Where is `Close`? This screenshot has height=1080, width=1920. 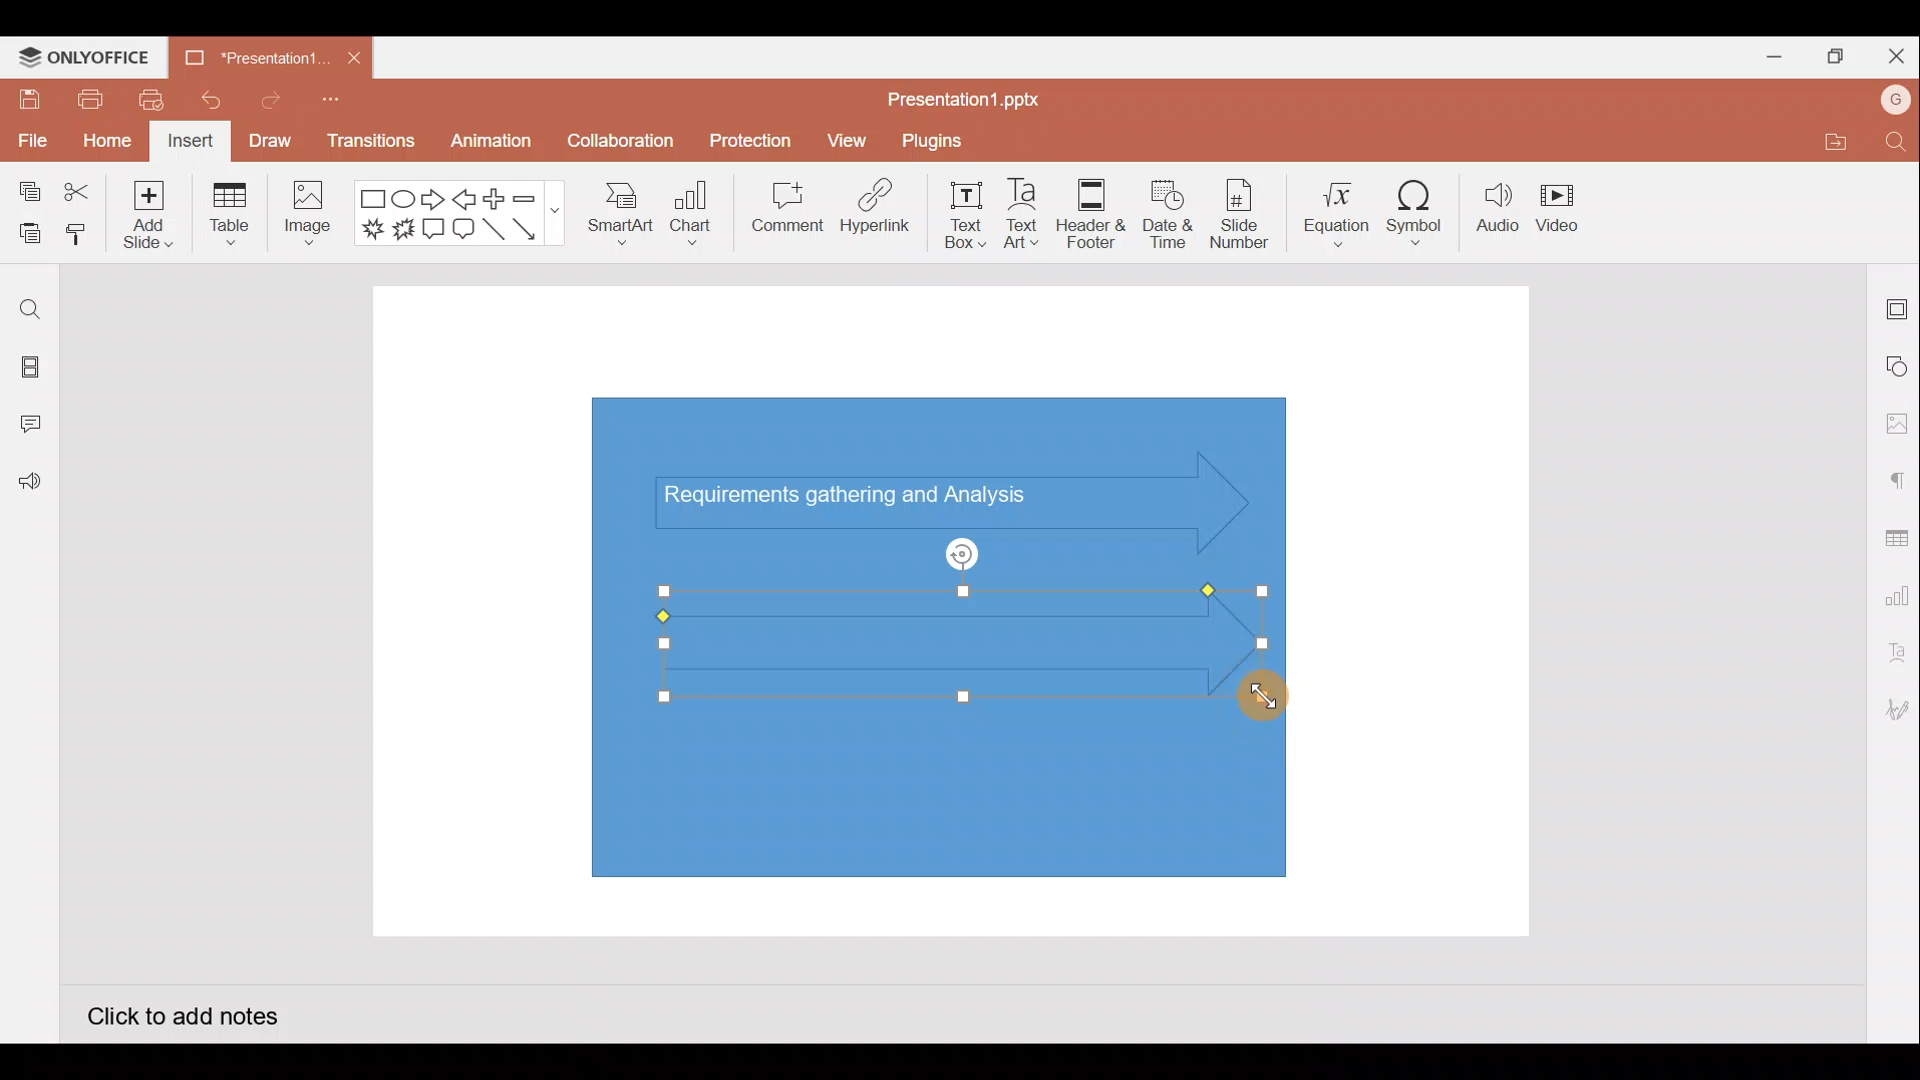
Close is located at coordinates (1892, 52).